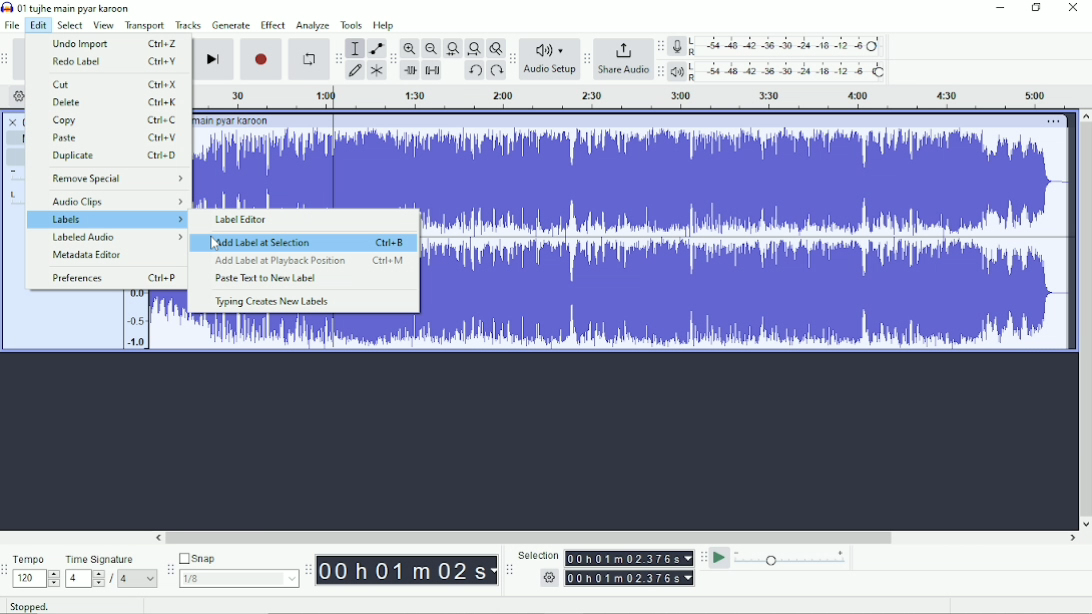 Image resolution: width=1092 pixels, height=614 pixels. Describe the element at coordinates (114, 156) in the screenshot. I see `Duplicate` at that location.